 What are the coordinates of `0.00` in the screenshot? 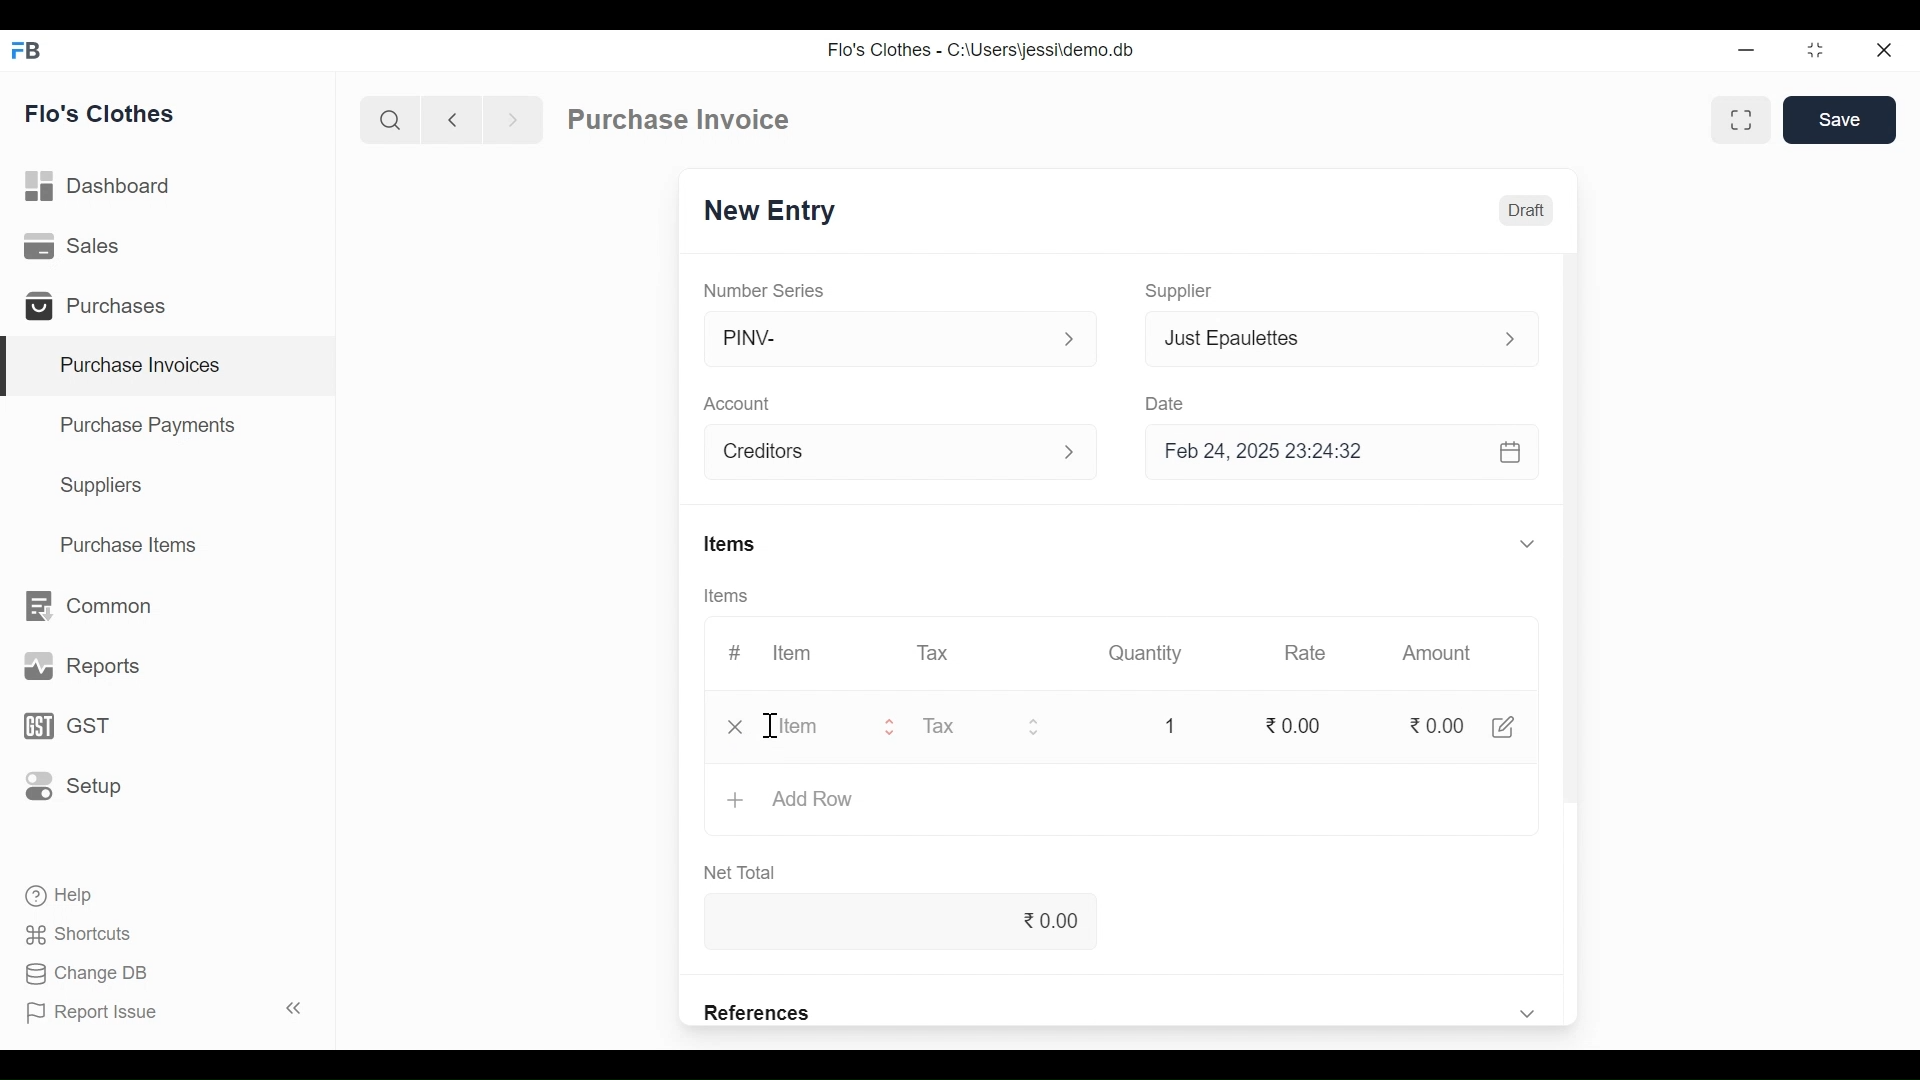 It's located at (1018, 913).